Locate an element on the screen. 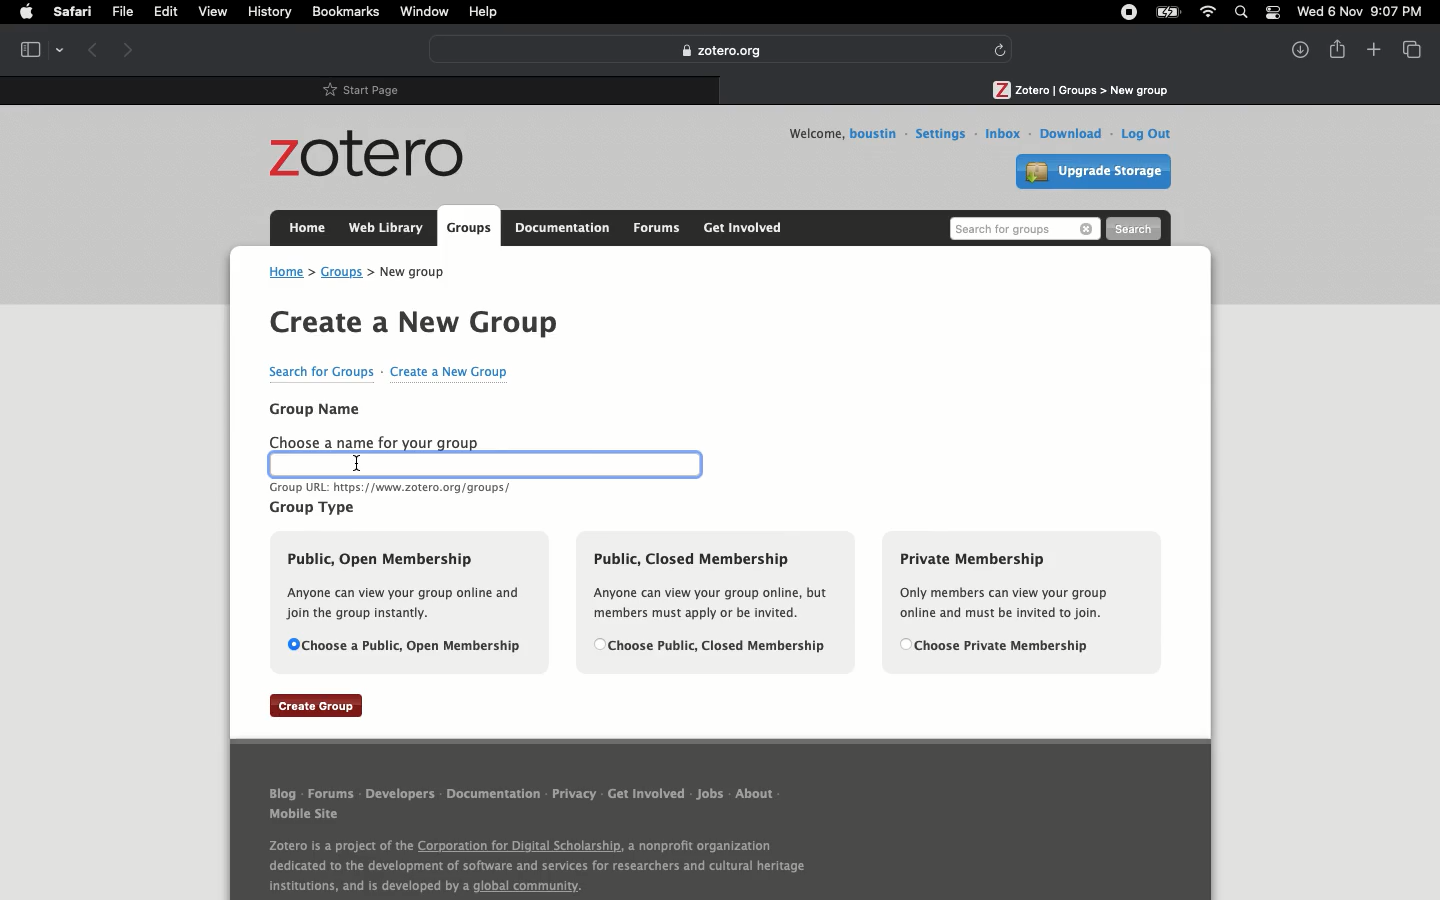  Search is located at coordinates (1242, 12).